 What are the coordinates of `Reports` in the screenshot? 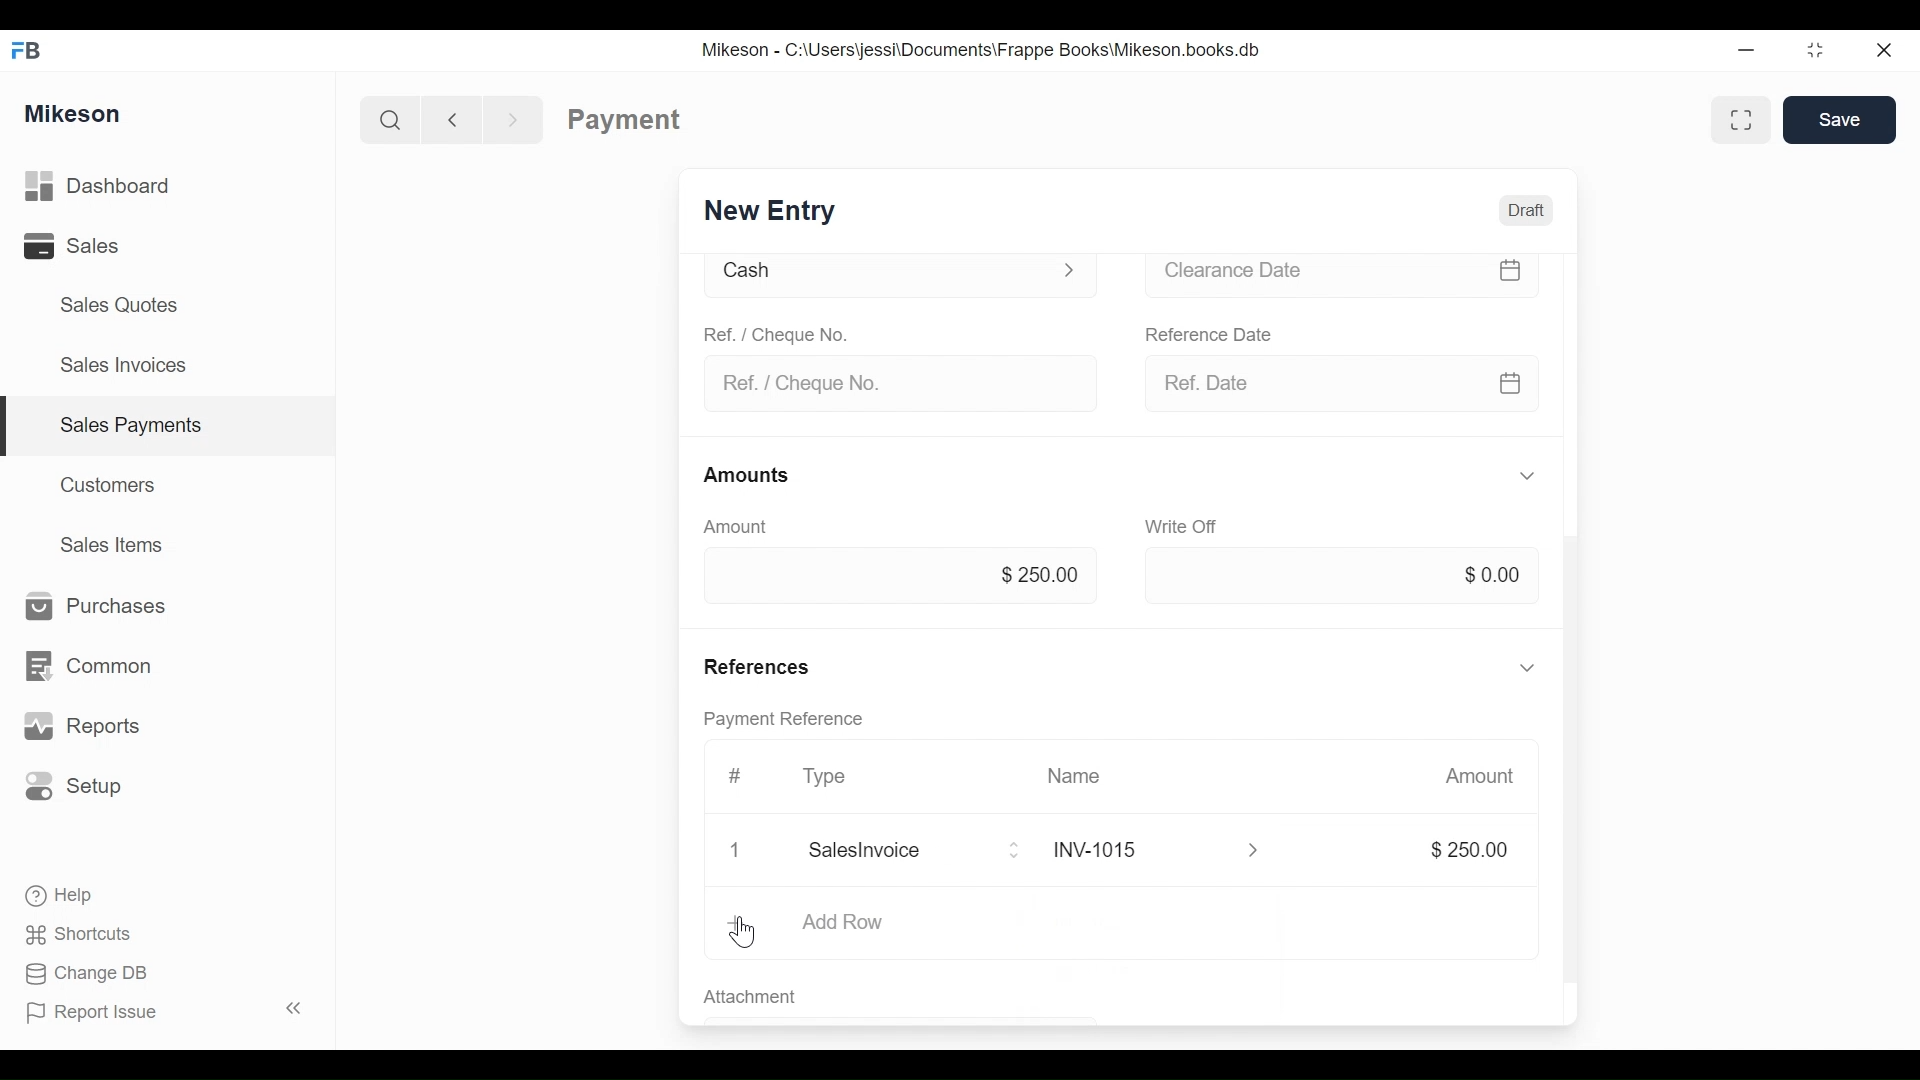 It's located at (86, 727).